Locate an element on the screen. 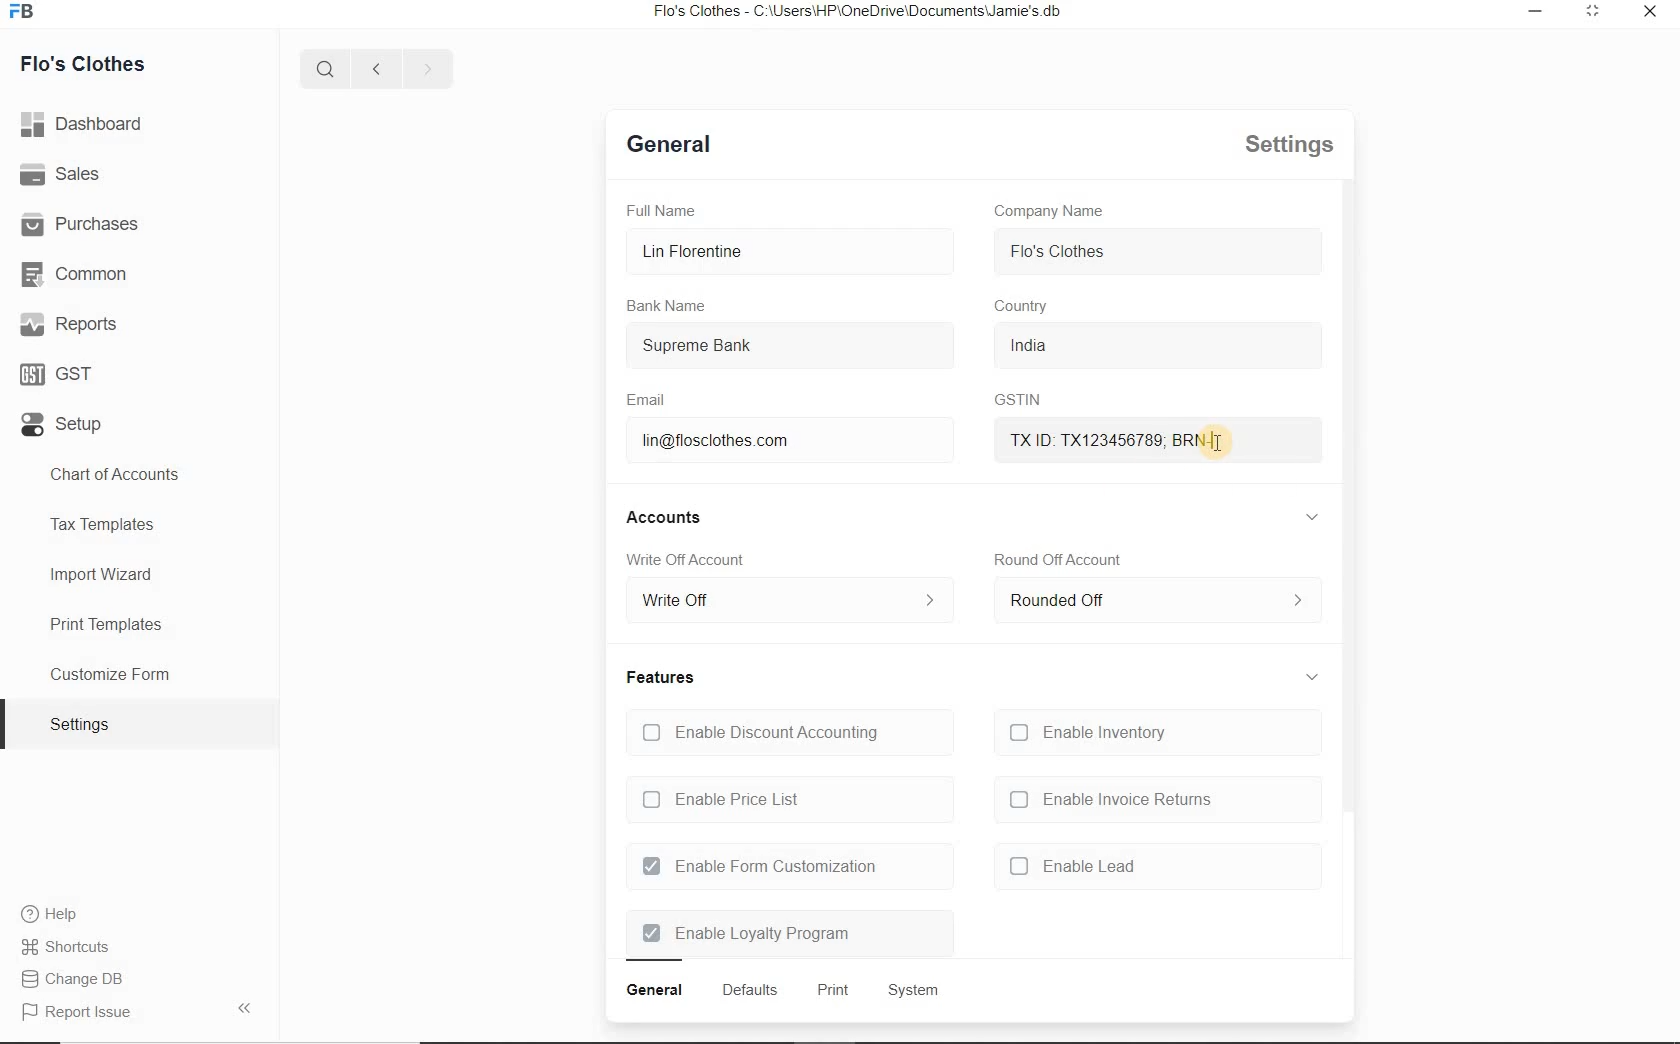 The image size is (1680, 1044). Print Templates is located at coordinates (104, 623).